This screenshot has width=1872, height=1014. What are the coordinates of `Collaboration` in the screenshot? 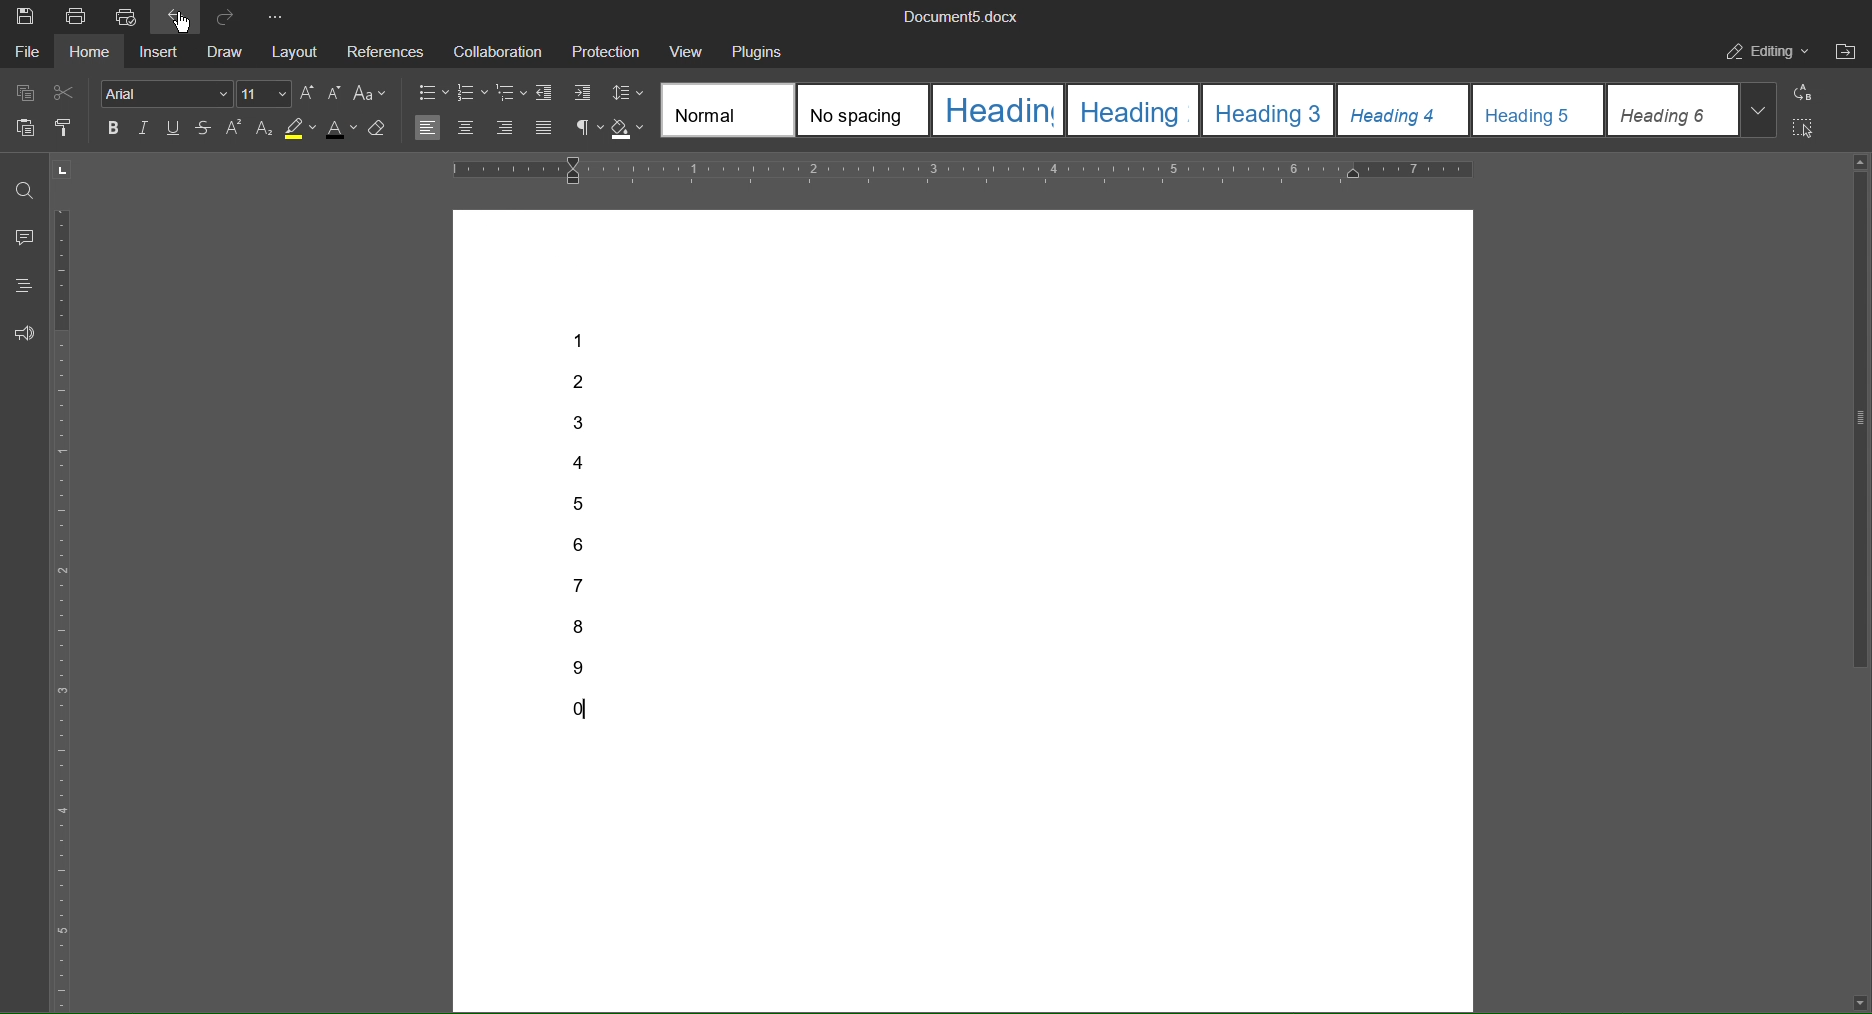 It's located at (500, 51).